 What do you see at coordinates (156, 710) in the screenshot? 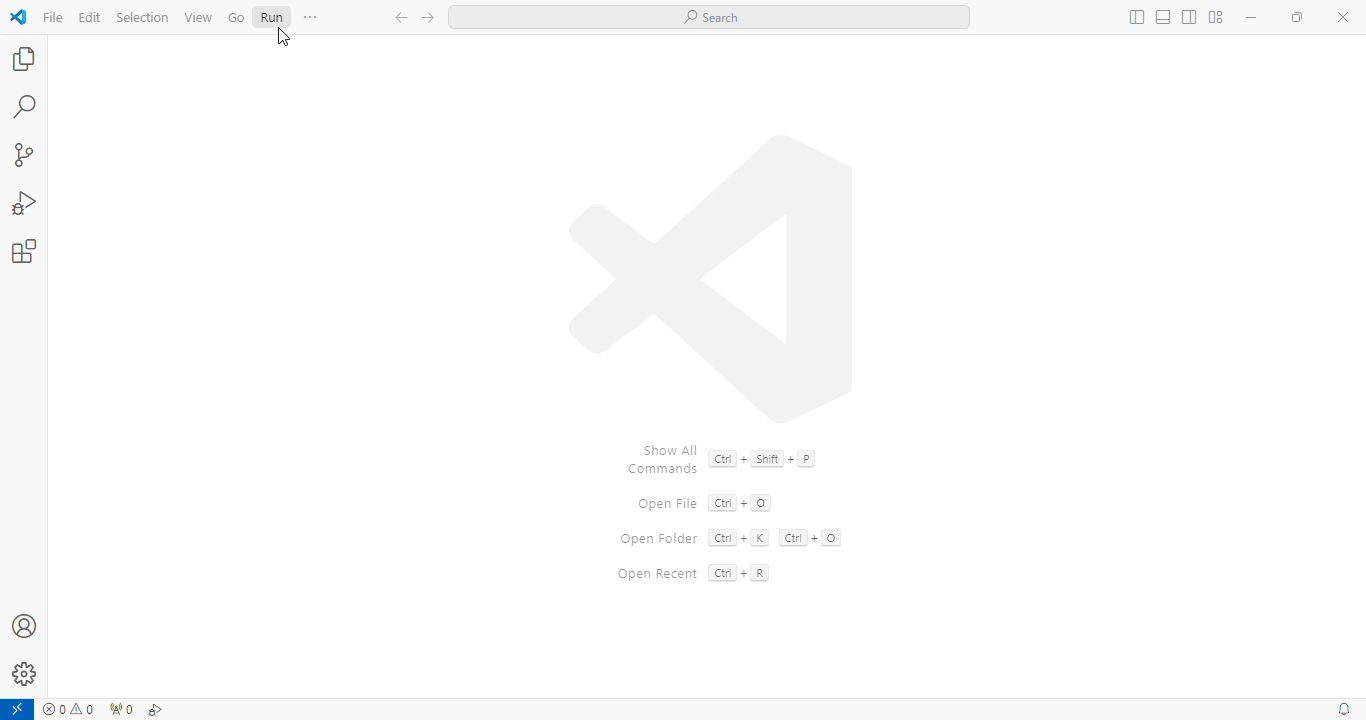
I see `select and start debug configuration` at bounding box center [156, 710].